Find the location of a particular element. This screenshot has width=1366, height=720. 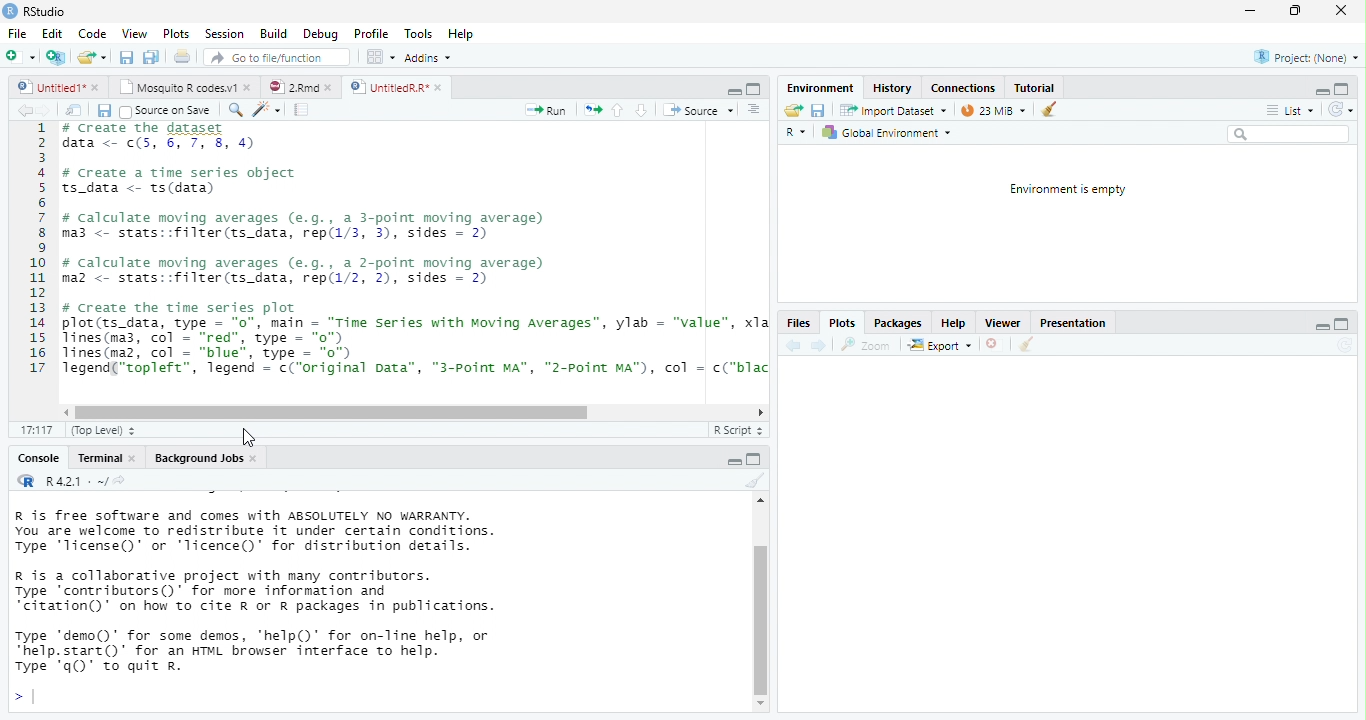

export is located at coordinates (939, 346).